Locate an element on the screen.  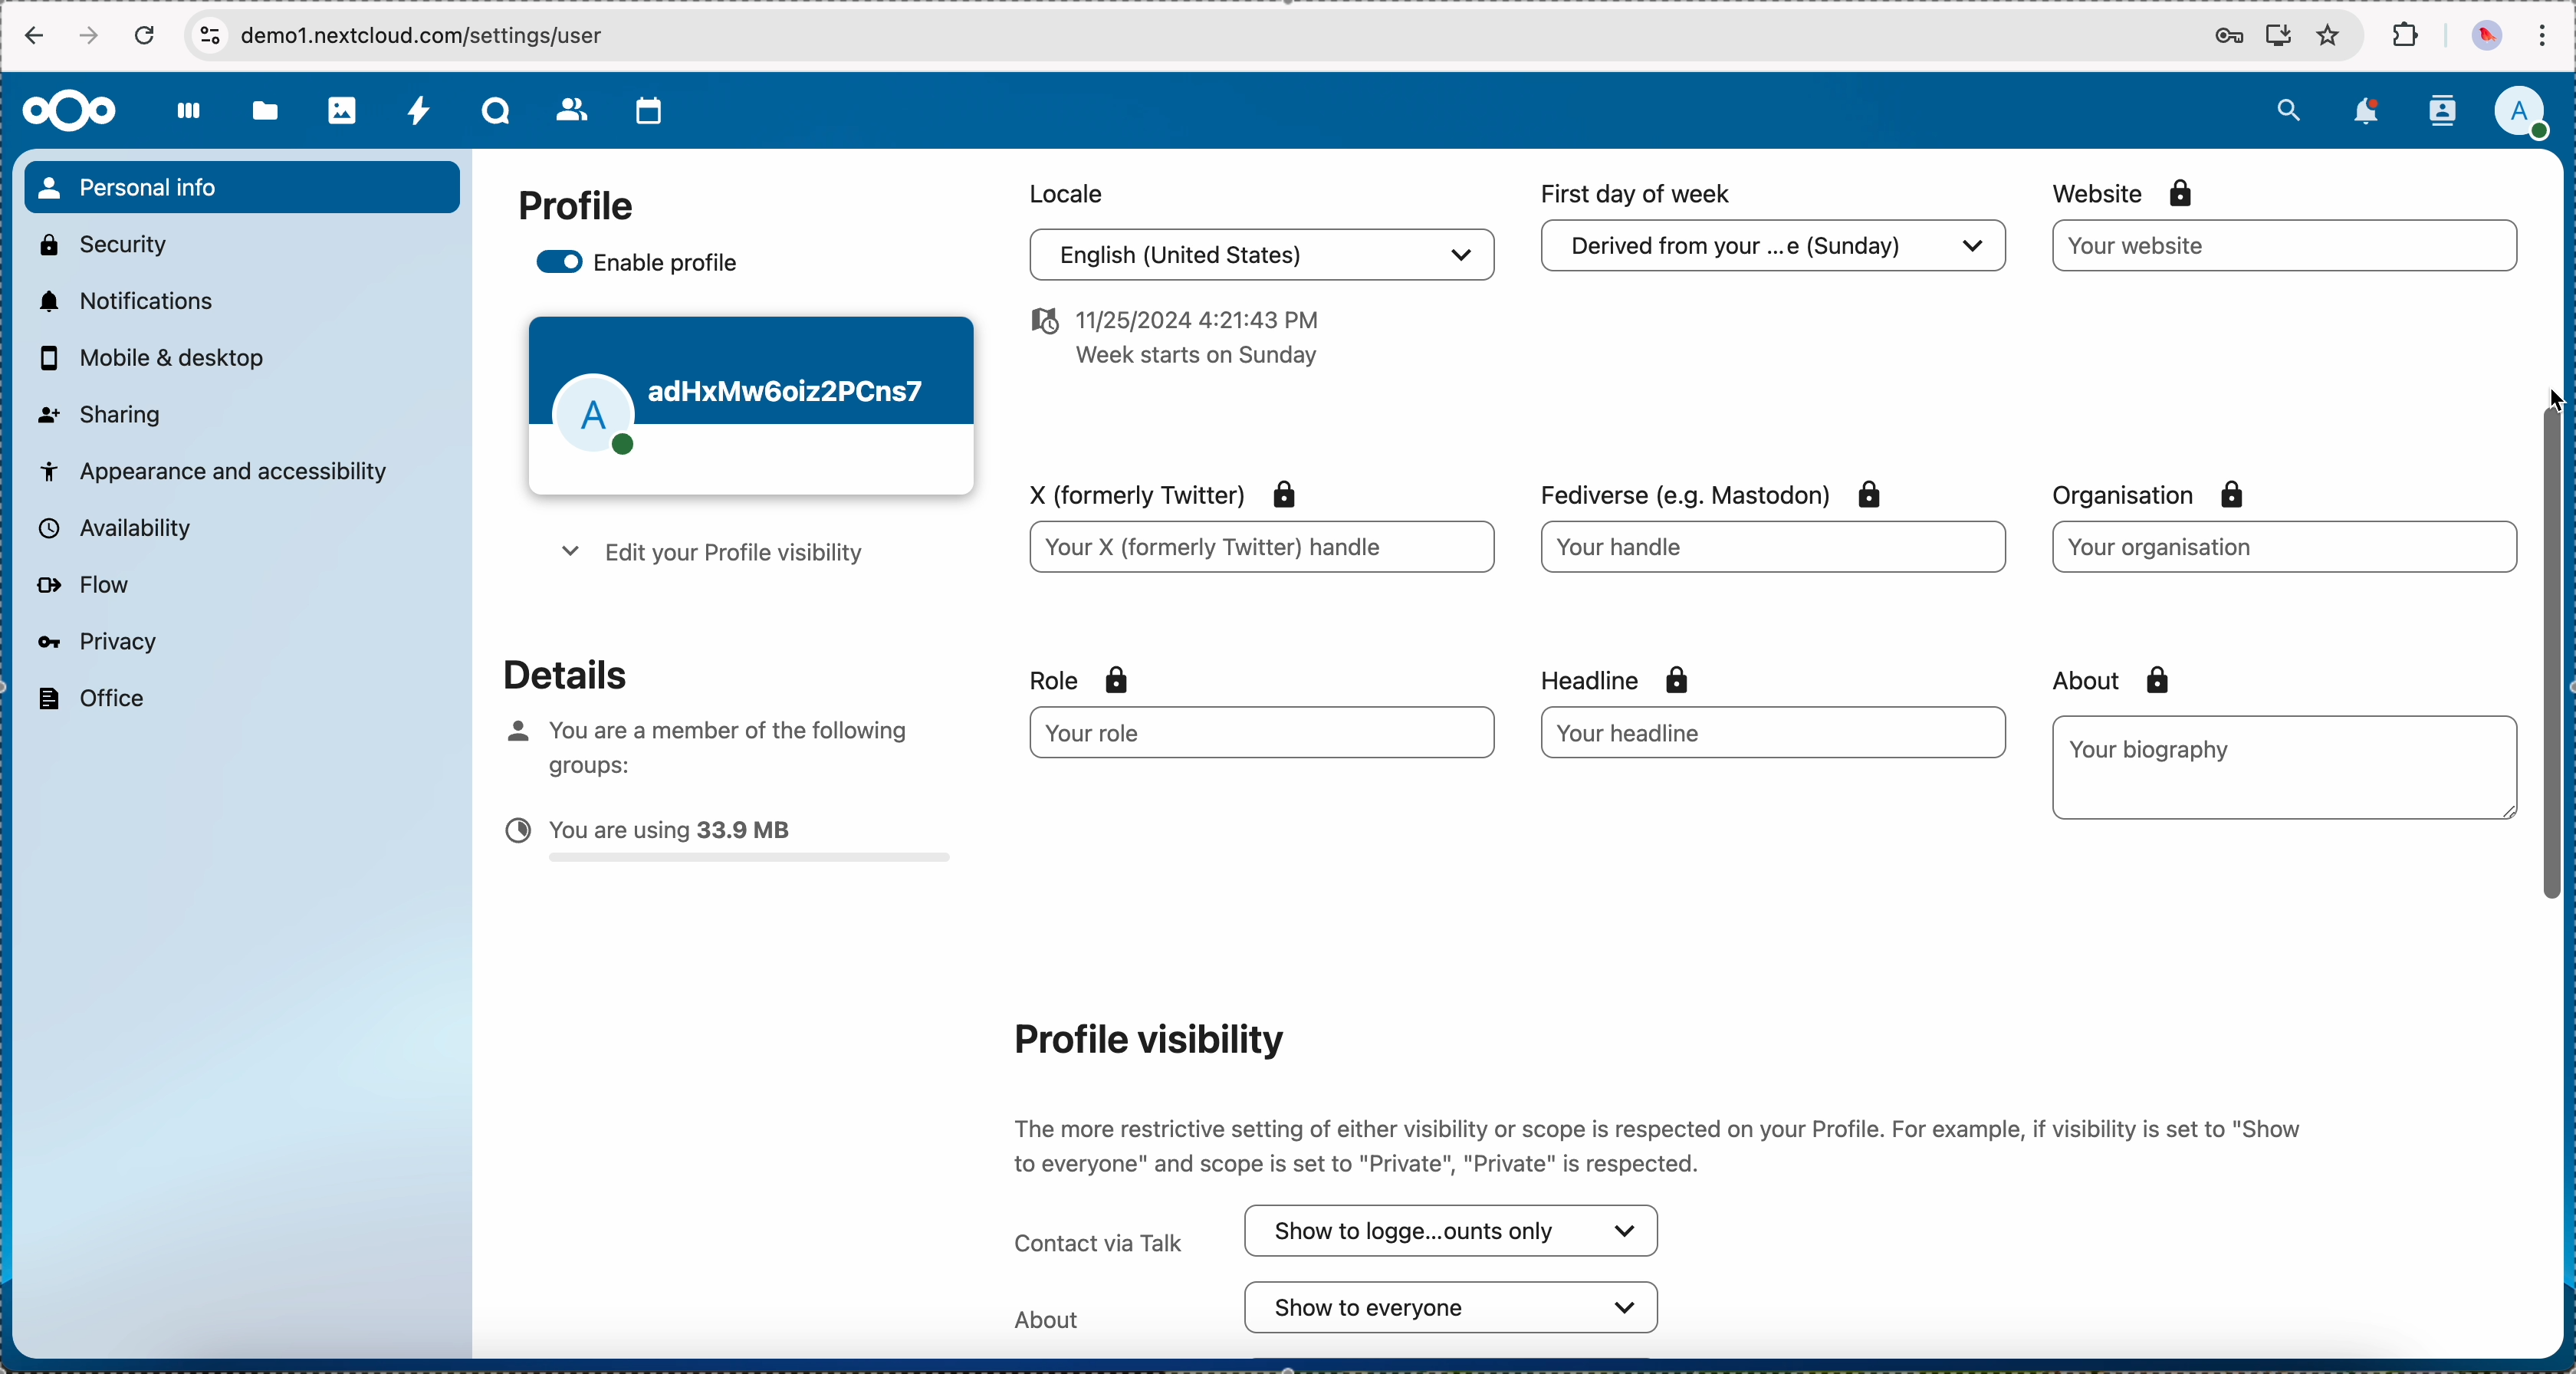
role is located at coordinates (1080, 680).